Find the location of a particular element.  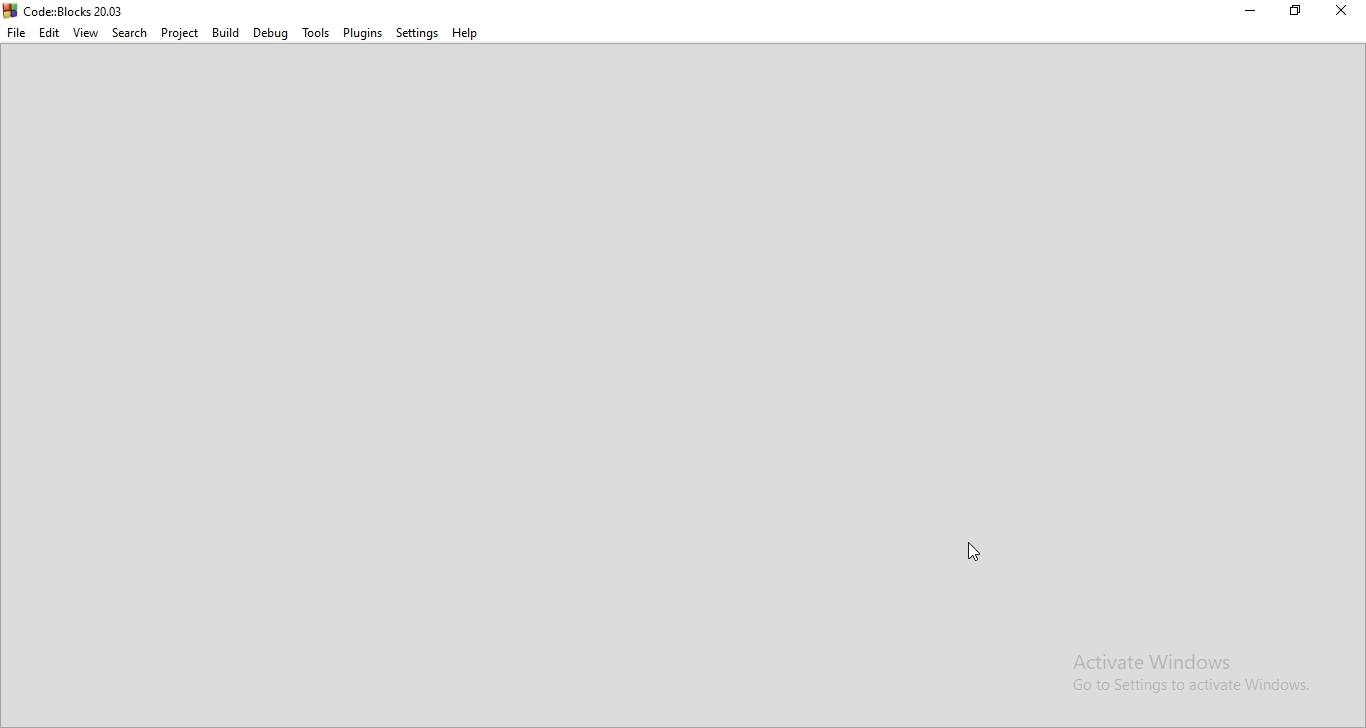

Tools  is located at coordinates (318, 32).